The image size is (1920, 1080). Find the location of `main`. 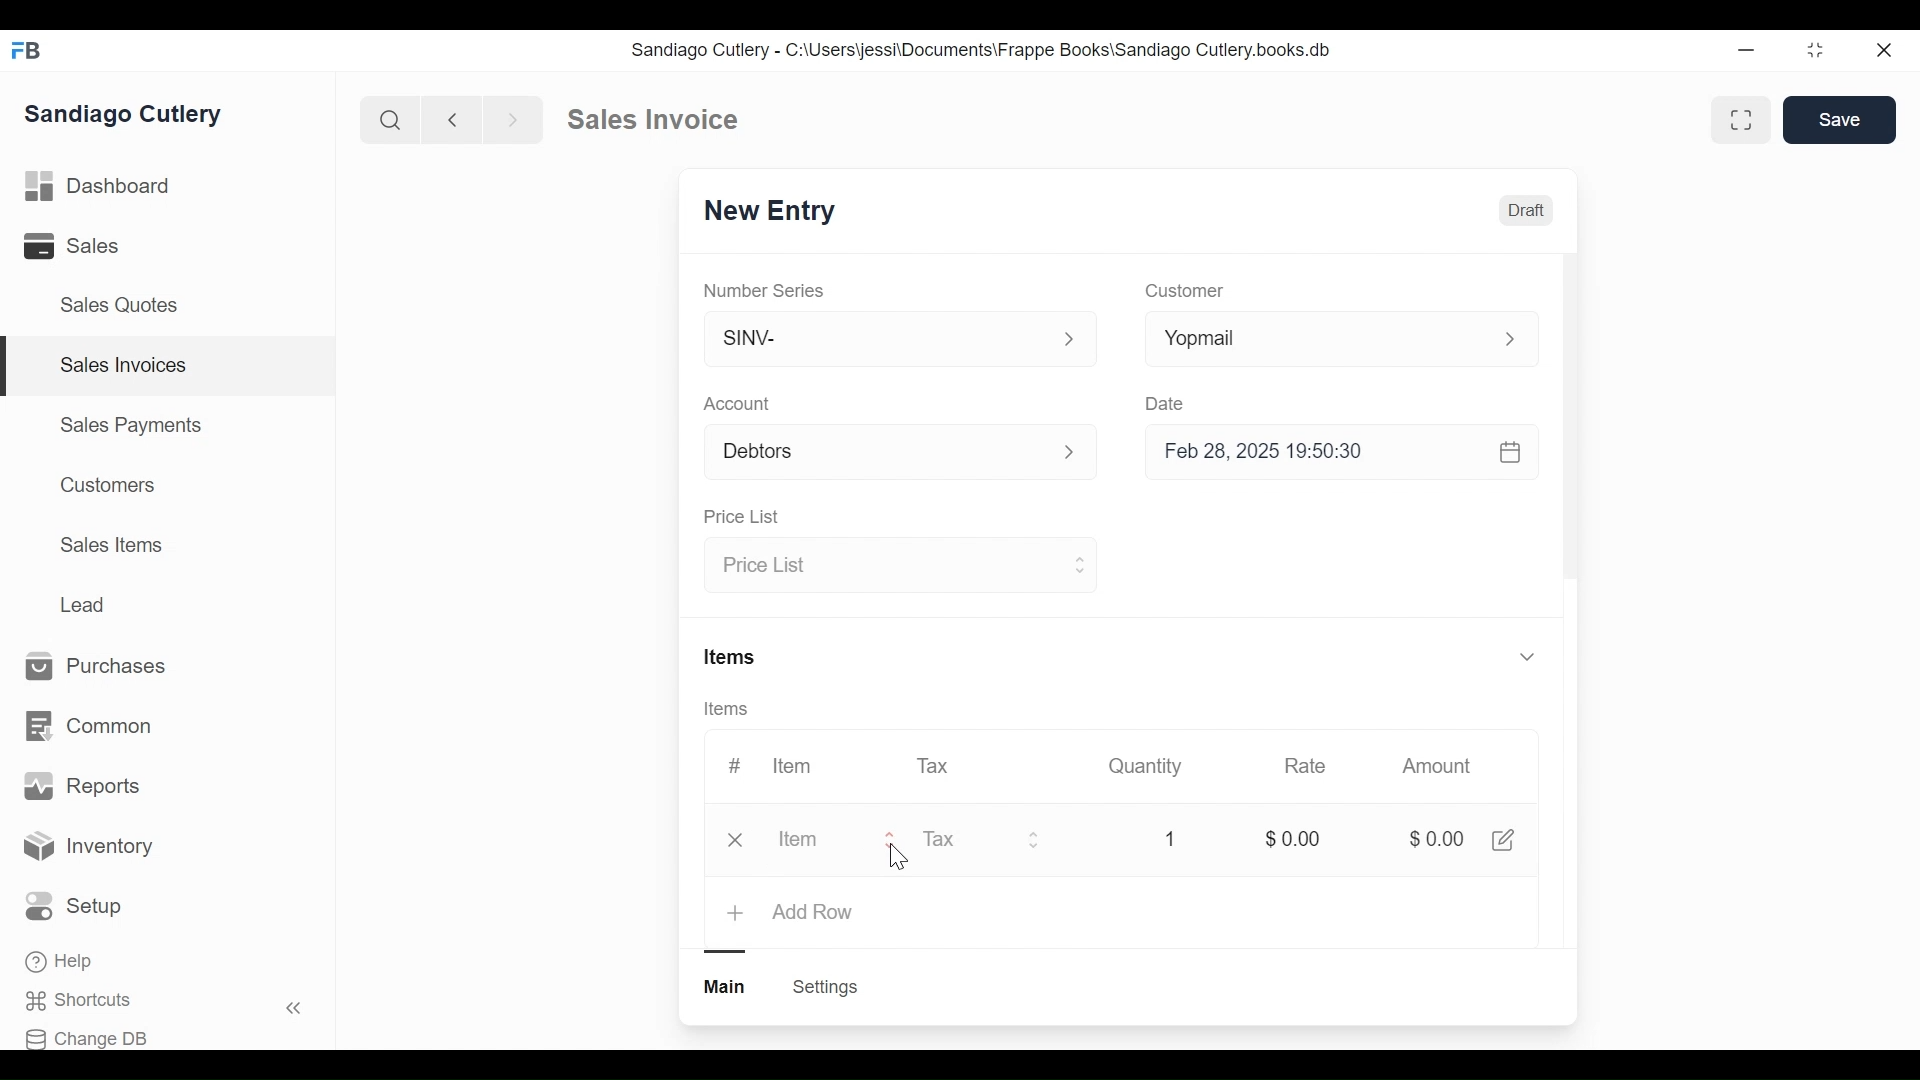

main is located at coordinates (727, 987).